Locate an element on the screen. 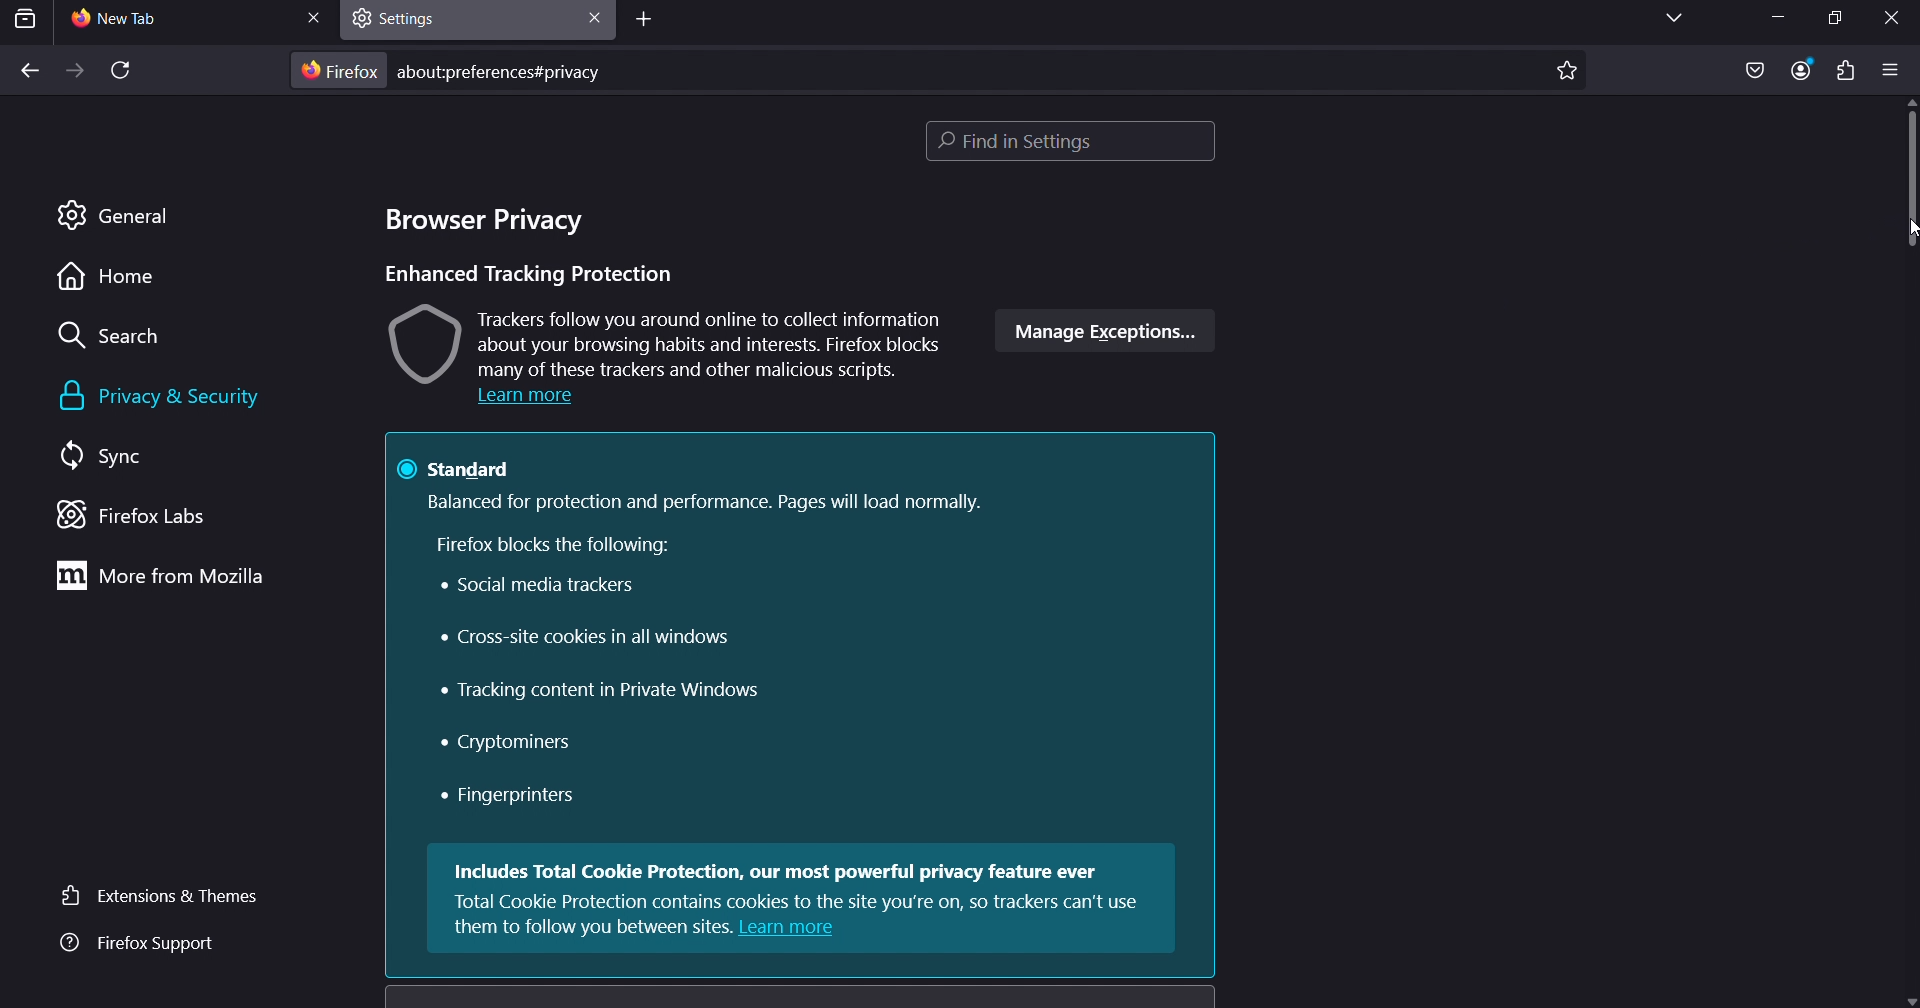 The image size is (1920, 1008). them to follow you between sites is located at coordinates (588, 932).